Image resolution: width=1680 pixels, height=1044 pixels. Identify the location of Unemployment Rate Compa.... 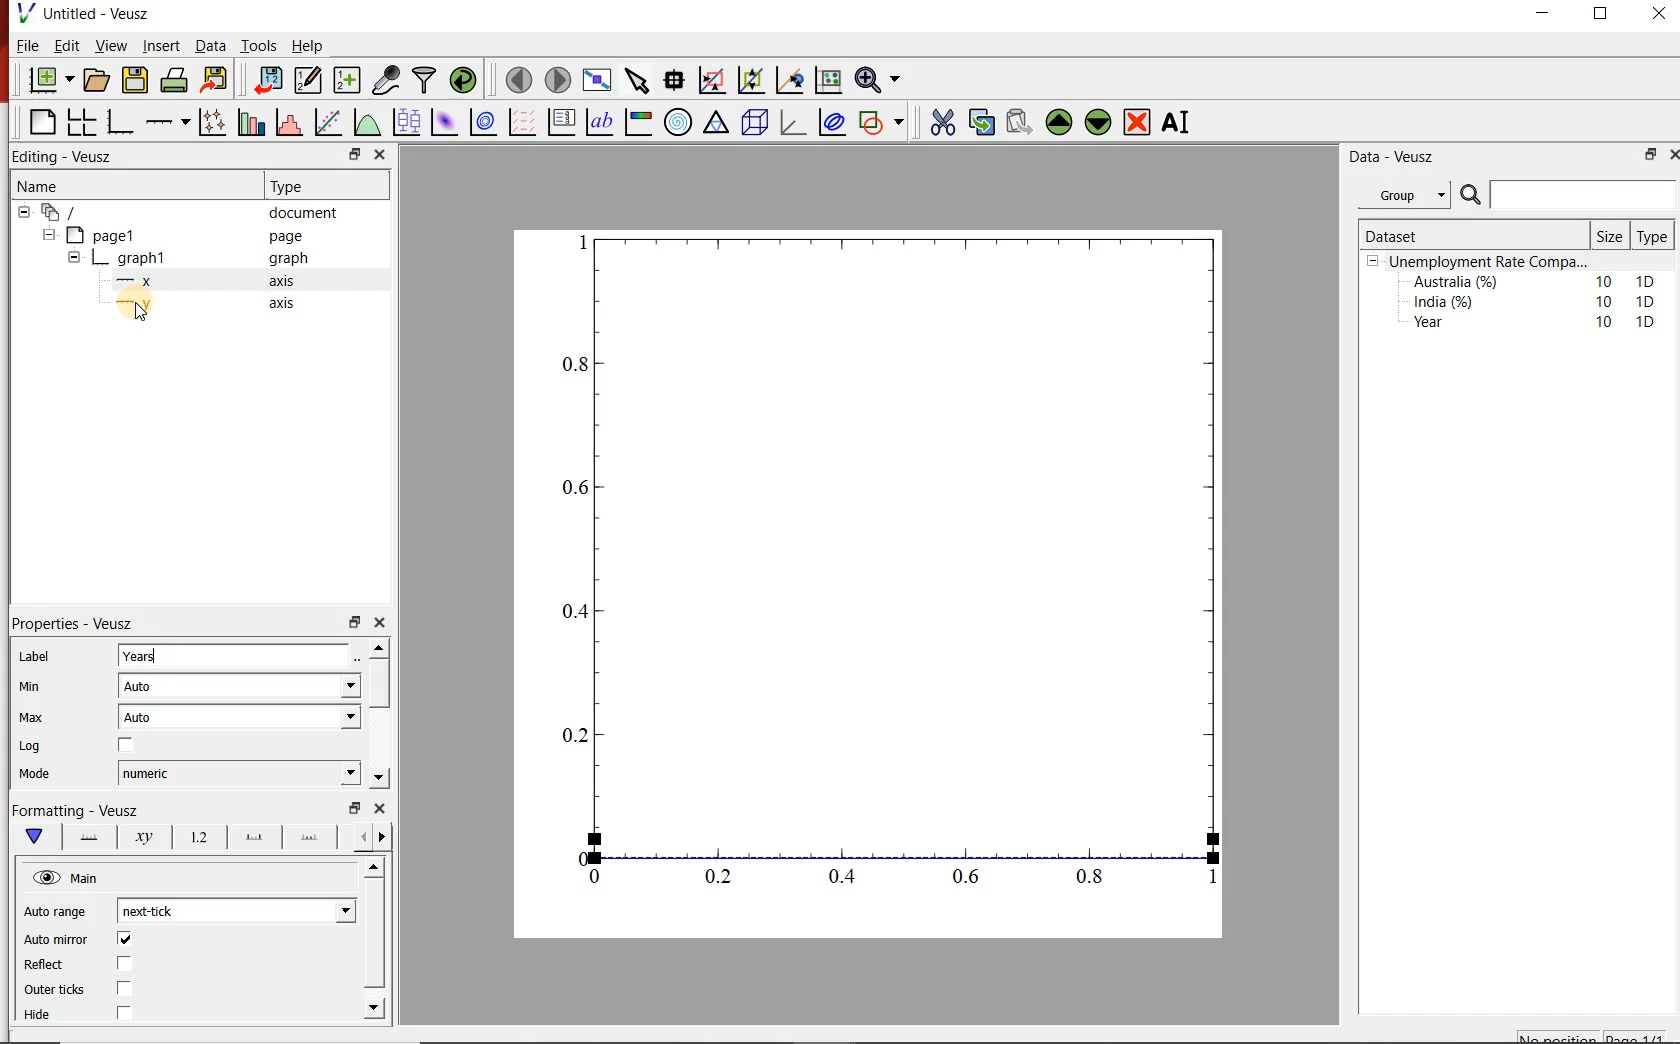
(1490, 262).